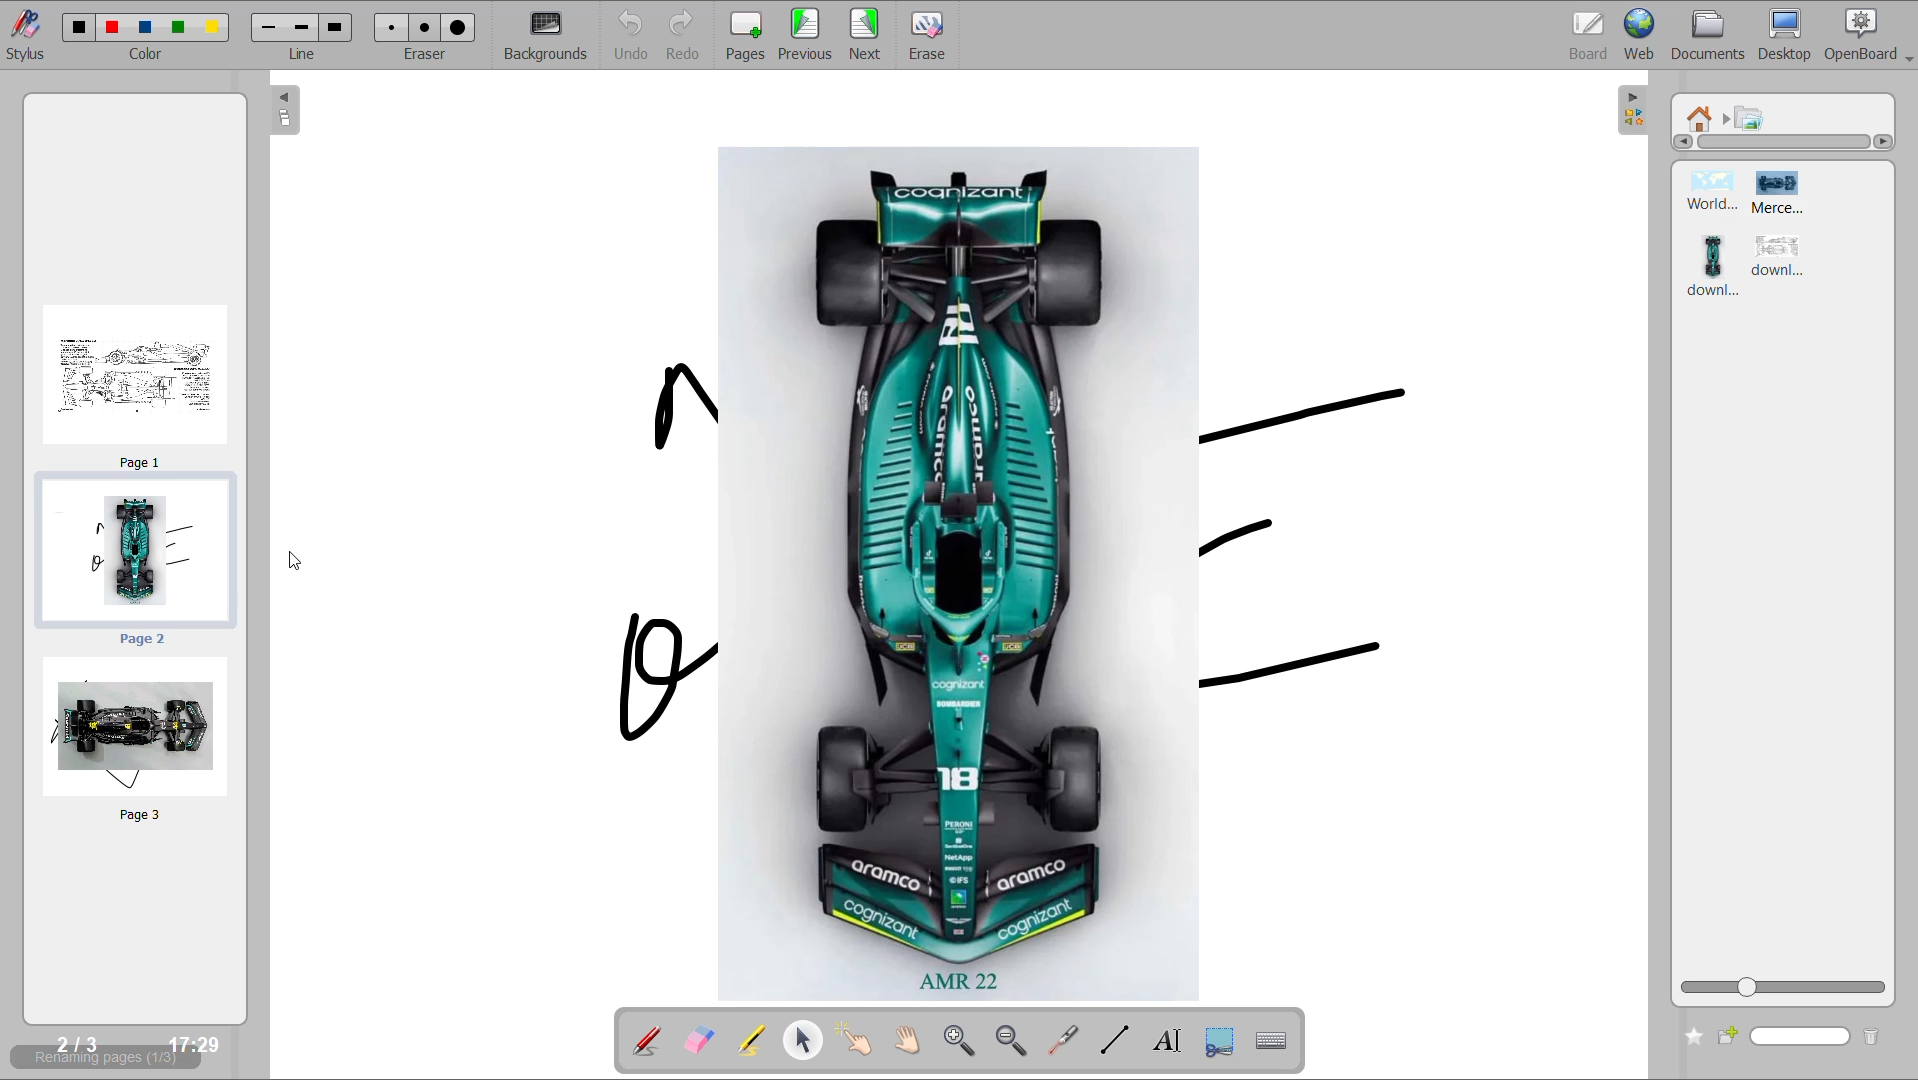 The image size is (1918, 1080). I want to click on create virtual keyboard, so click(1274, 1042).